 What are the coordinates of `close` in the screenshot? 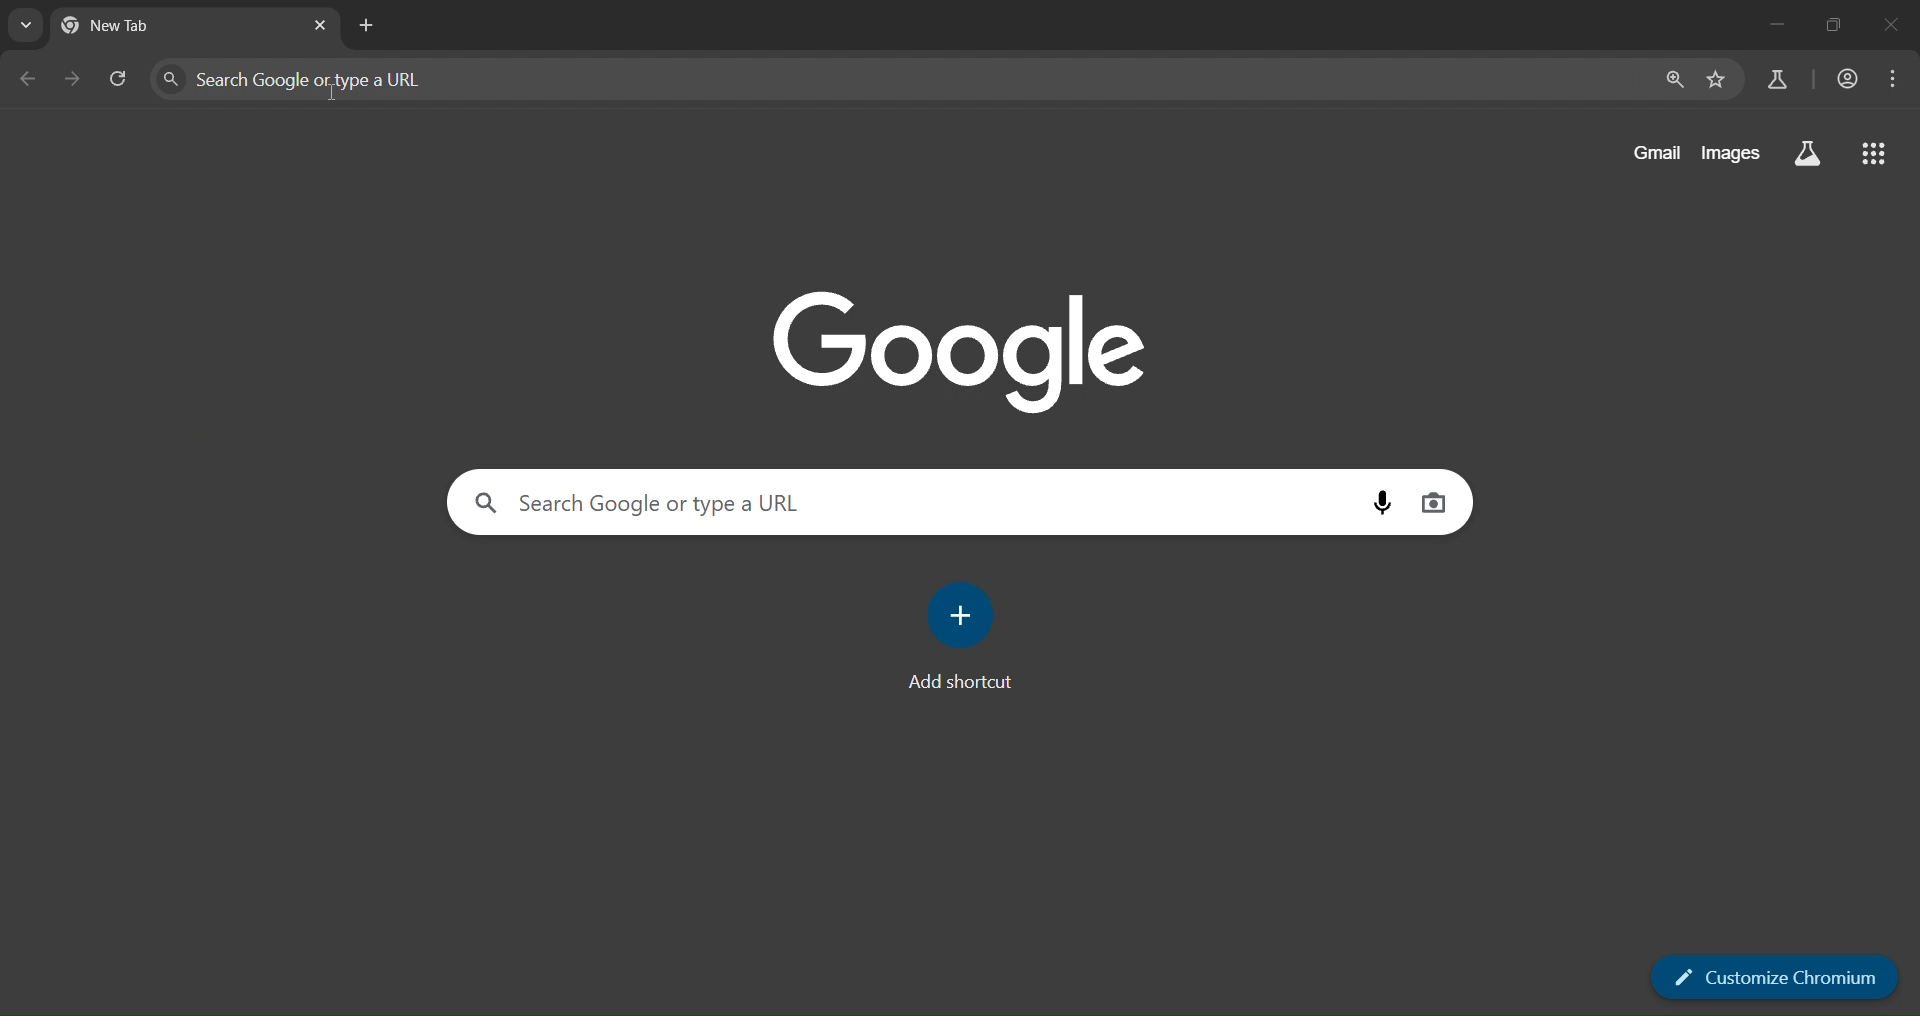 It's located at (1894, 27).